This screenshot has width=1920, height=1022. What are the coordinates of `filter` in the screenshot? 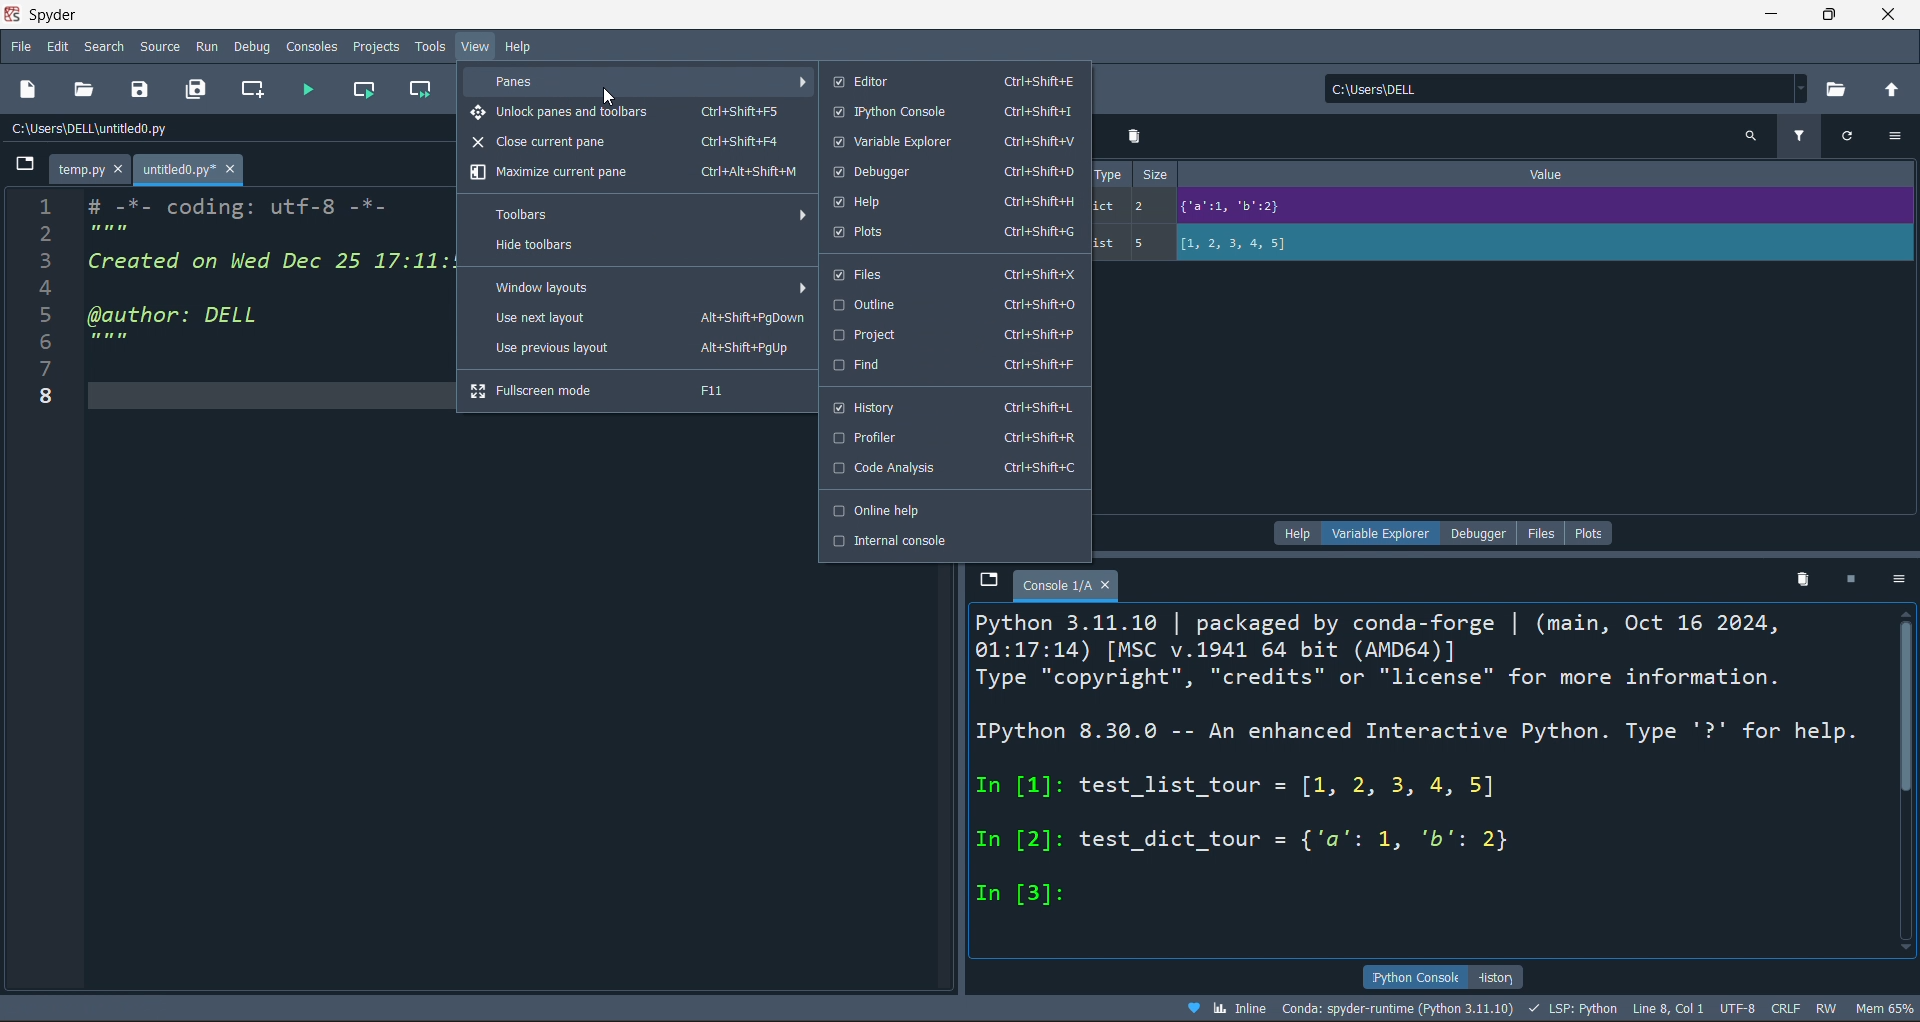 It's located at (1800, 137).